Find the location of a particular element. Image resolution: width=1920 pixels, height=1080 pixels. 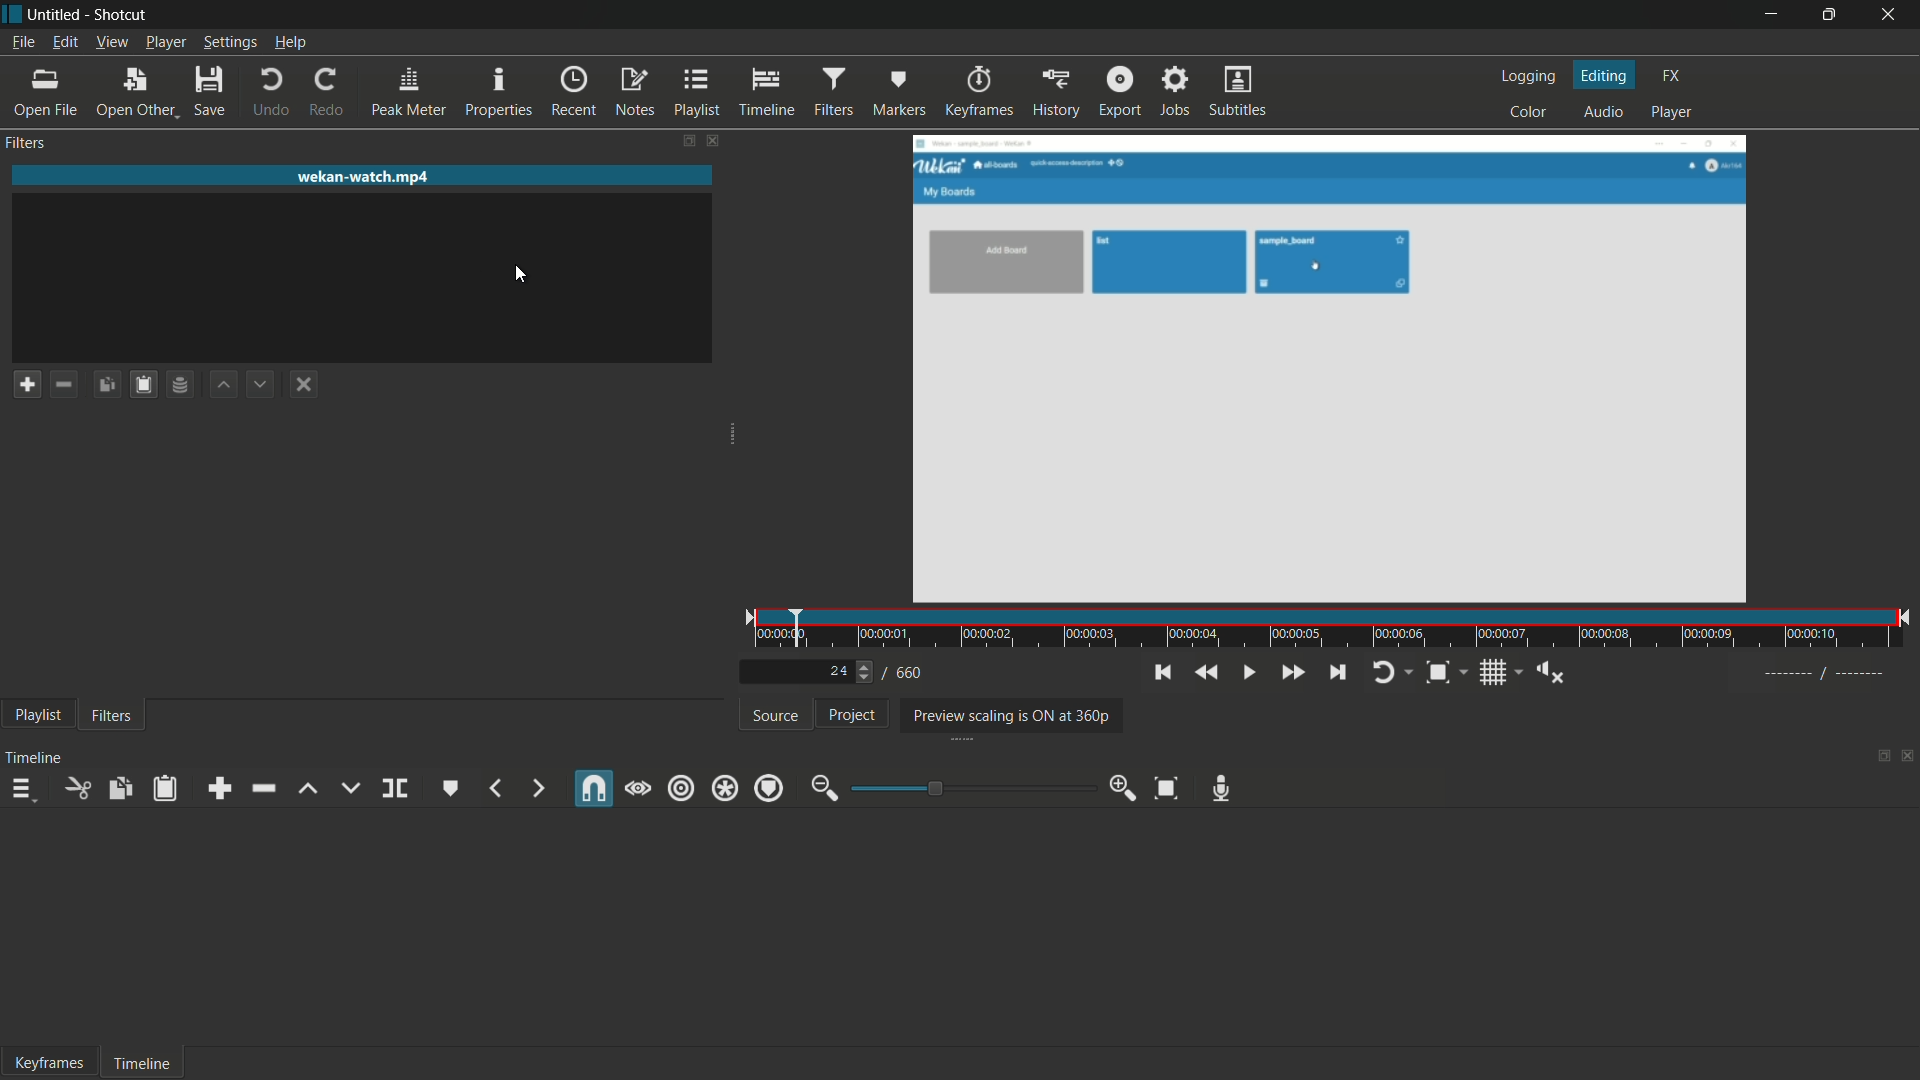

add a filter is located at coordinates (22, 385).